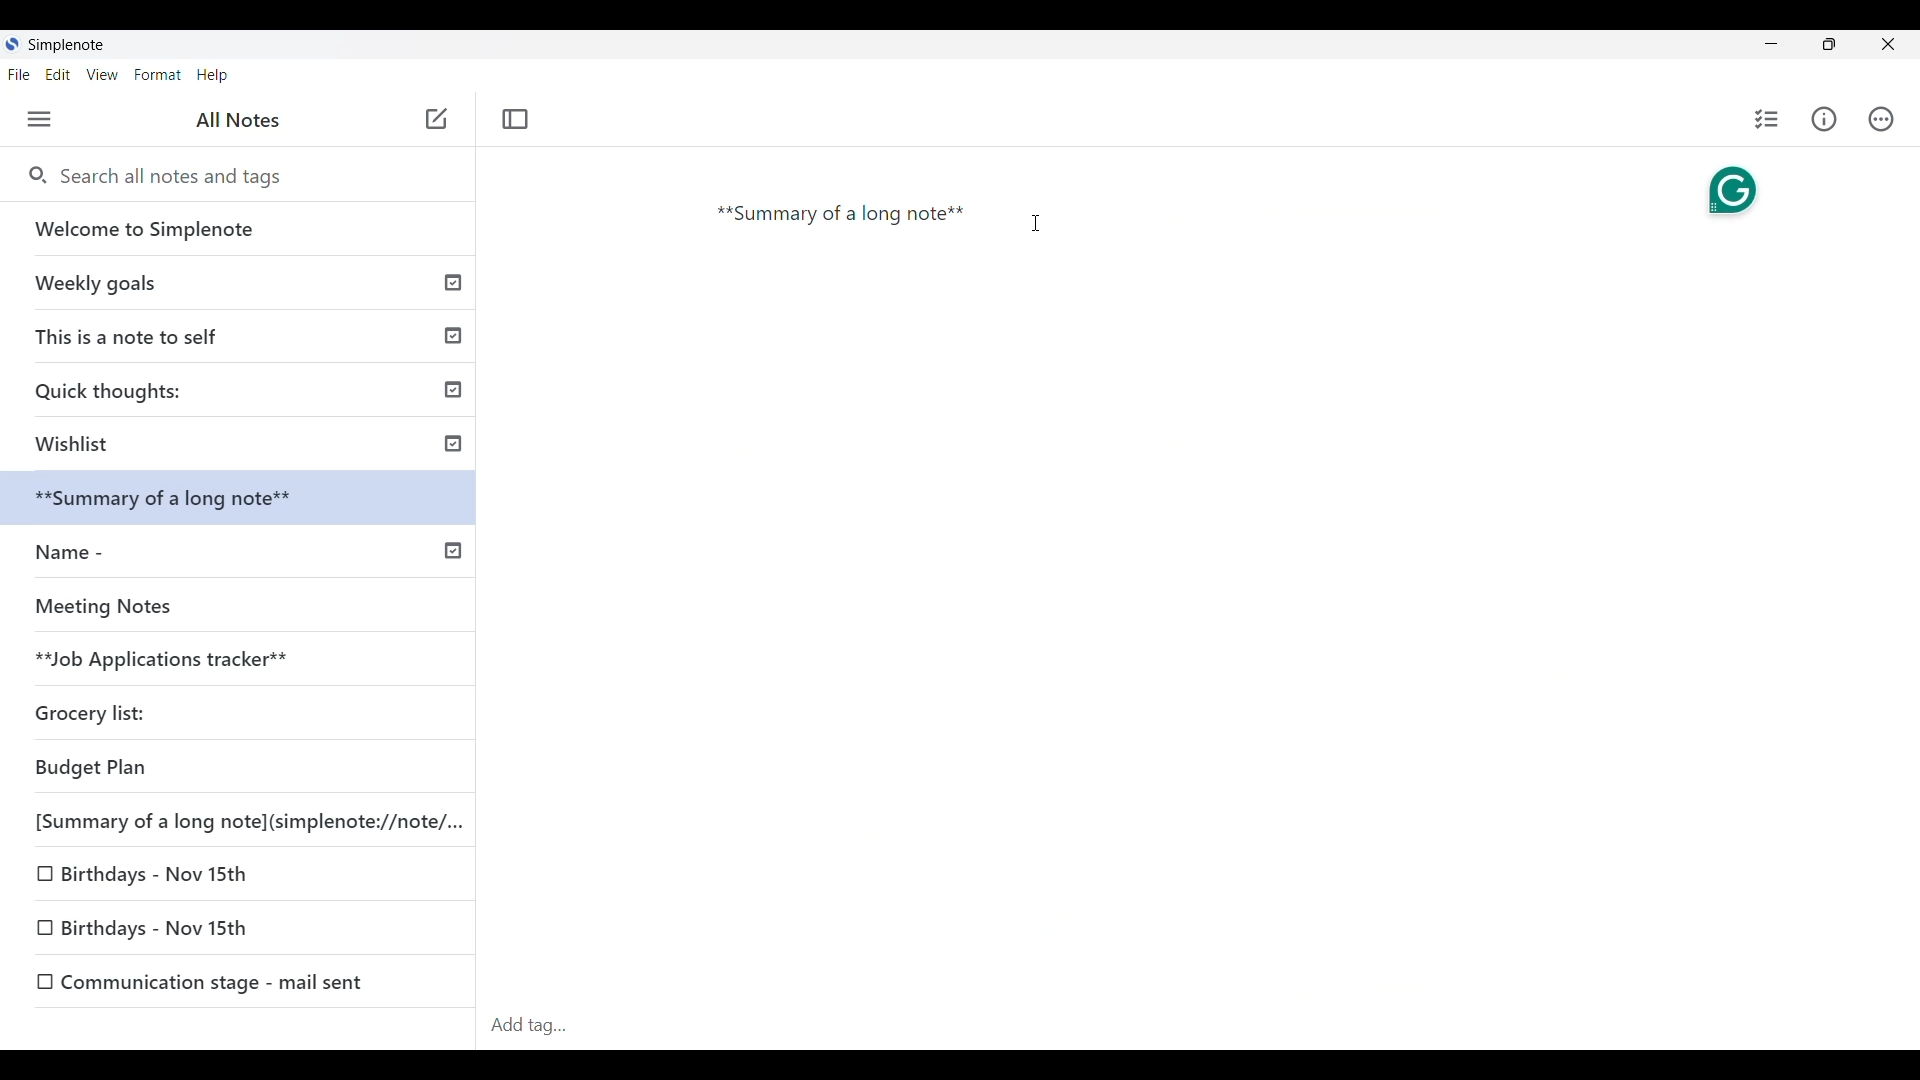  I want to click on Search all notes and tags, so click(180, 177).